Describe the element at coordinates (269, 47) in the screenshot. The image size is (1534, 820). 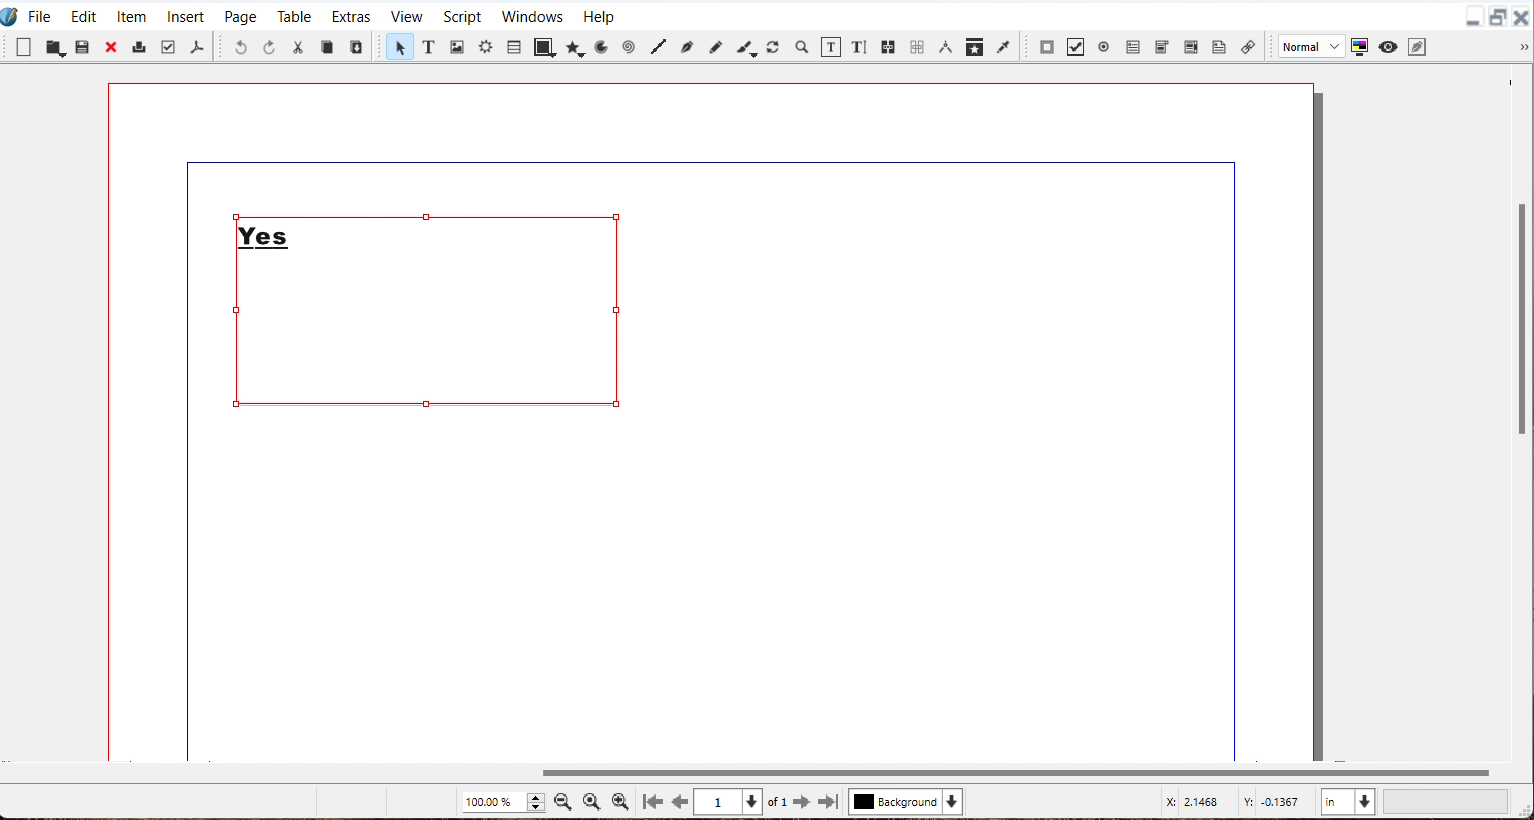
I see `Redo` at that location.